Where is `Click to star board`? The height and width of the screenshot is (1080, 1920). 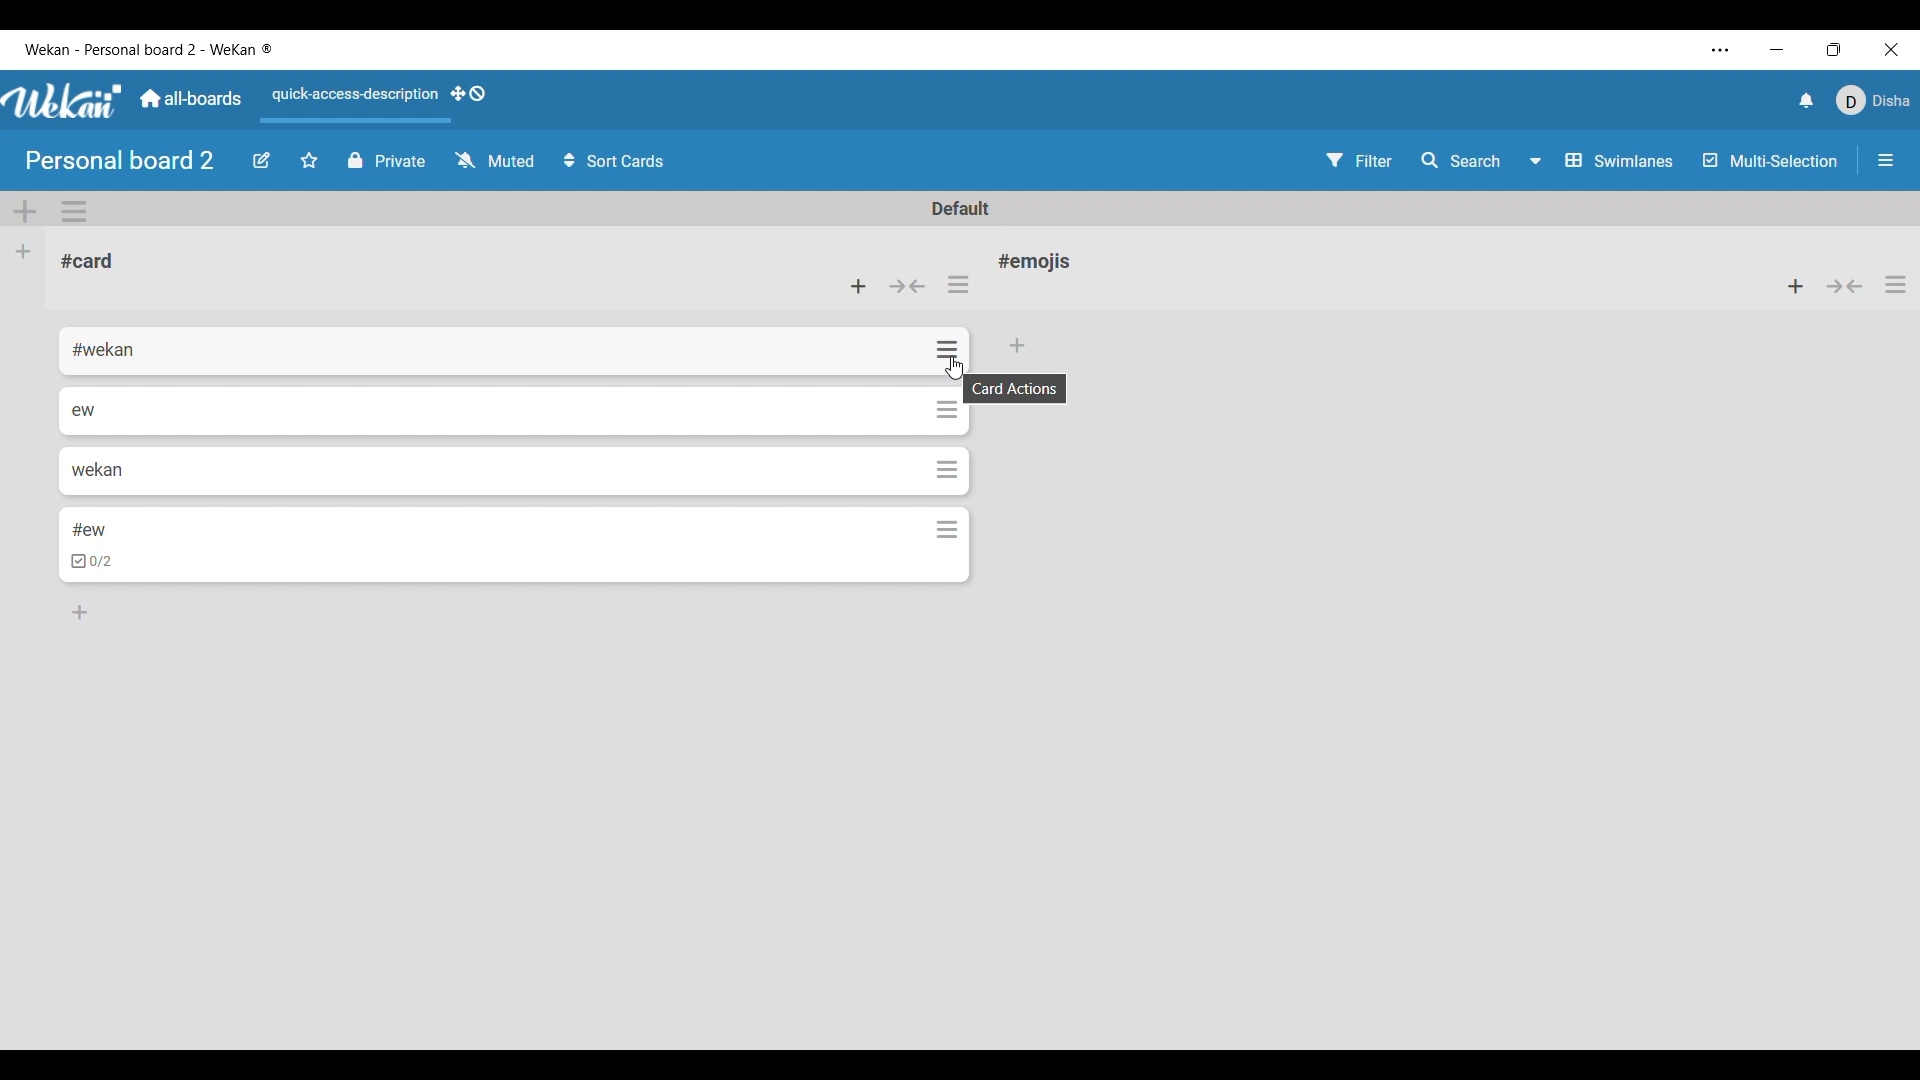 Click to star board is located at coordinates (309, 161).